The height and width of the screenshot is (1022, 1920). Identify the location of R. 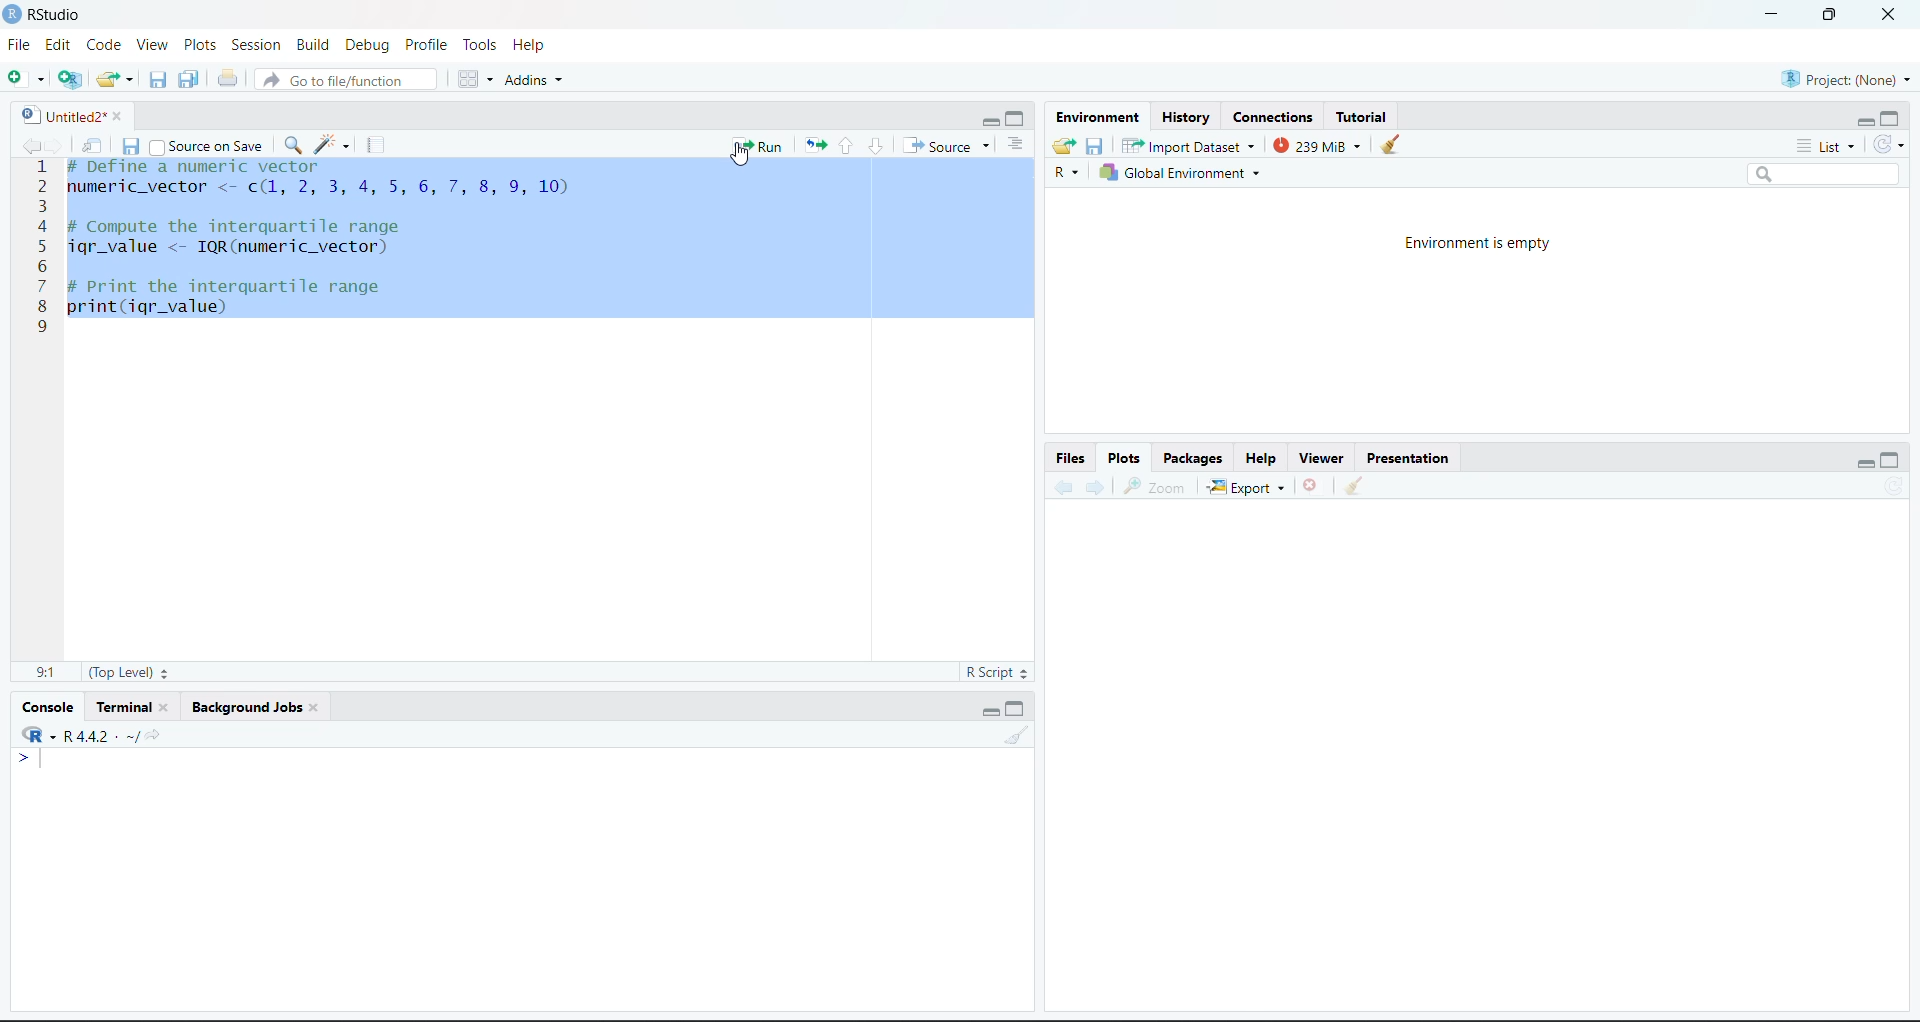
(1065, 176).